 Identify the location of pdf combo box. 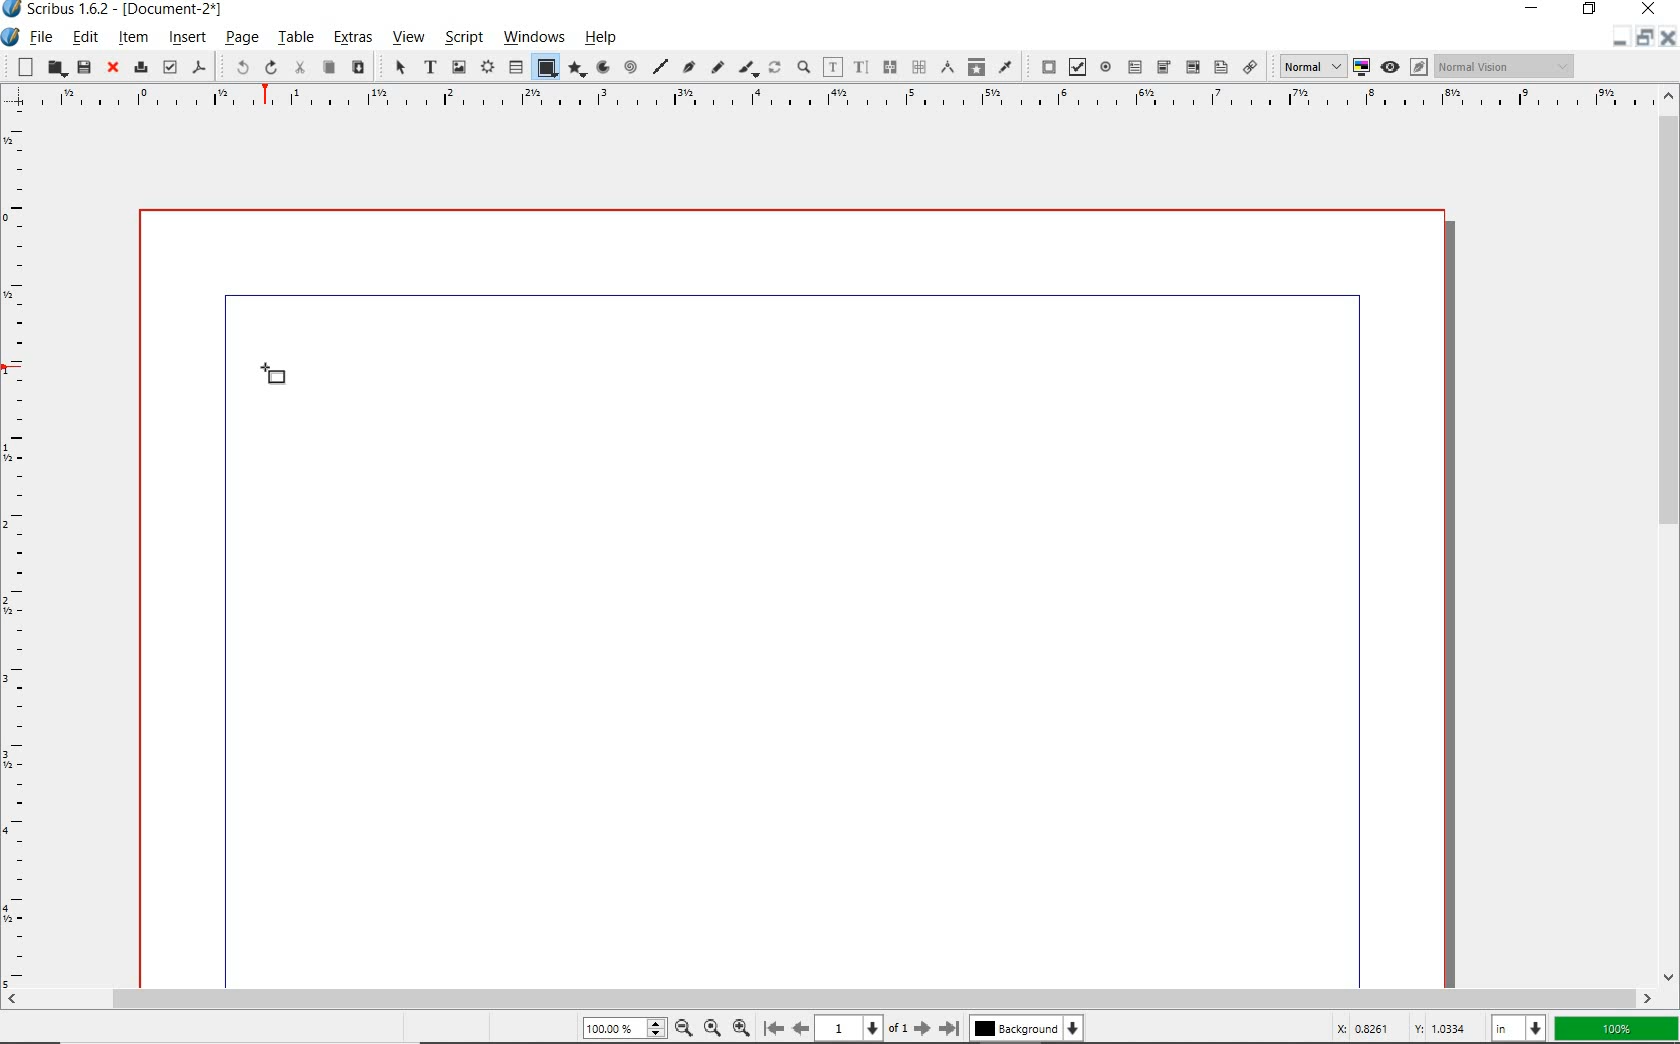
(1192, 68).